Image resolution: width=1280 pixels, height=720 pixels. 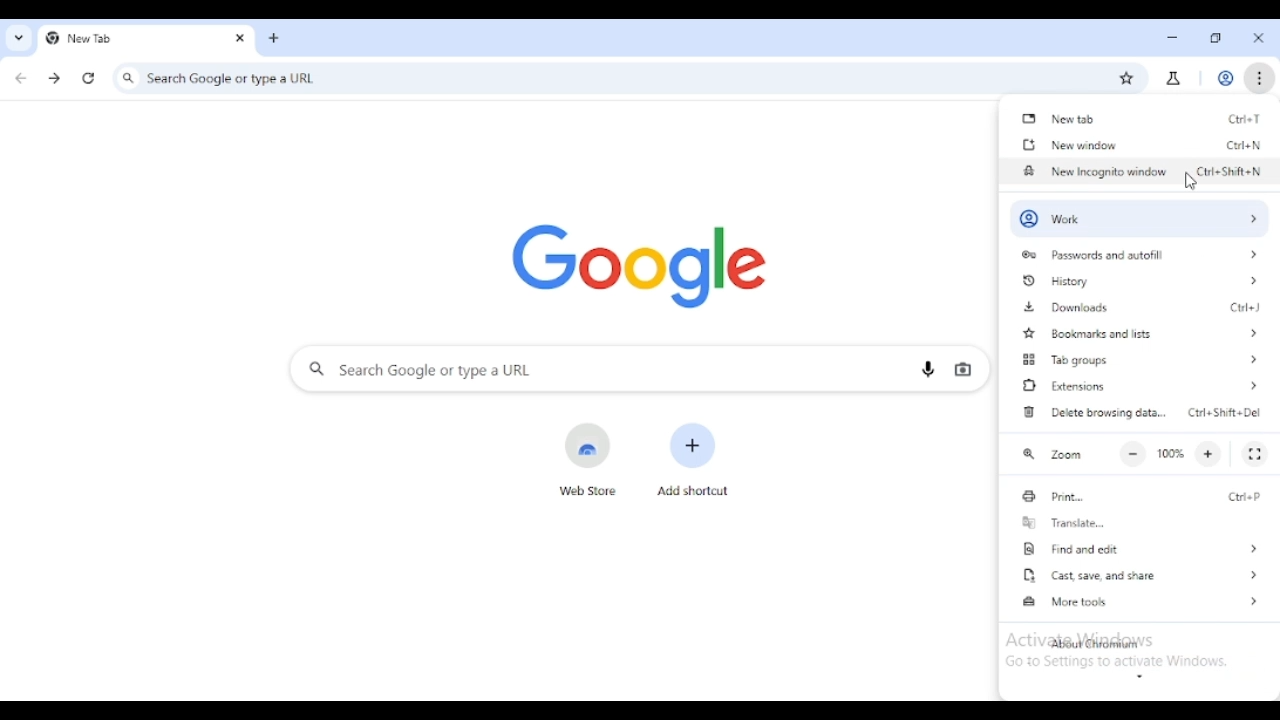 I want to click on more tools, so click(x=1143, y=600).